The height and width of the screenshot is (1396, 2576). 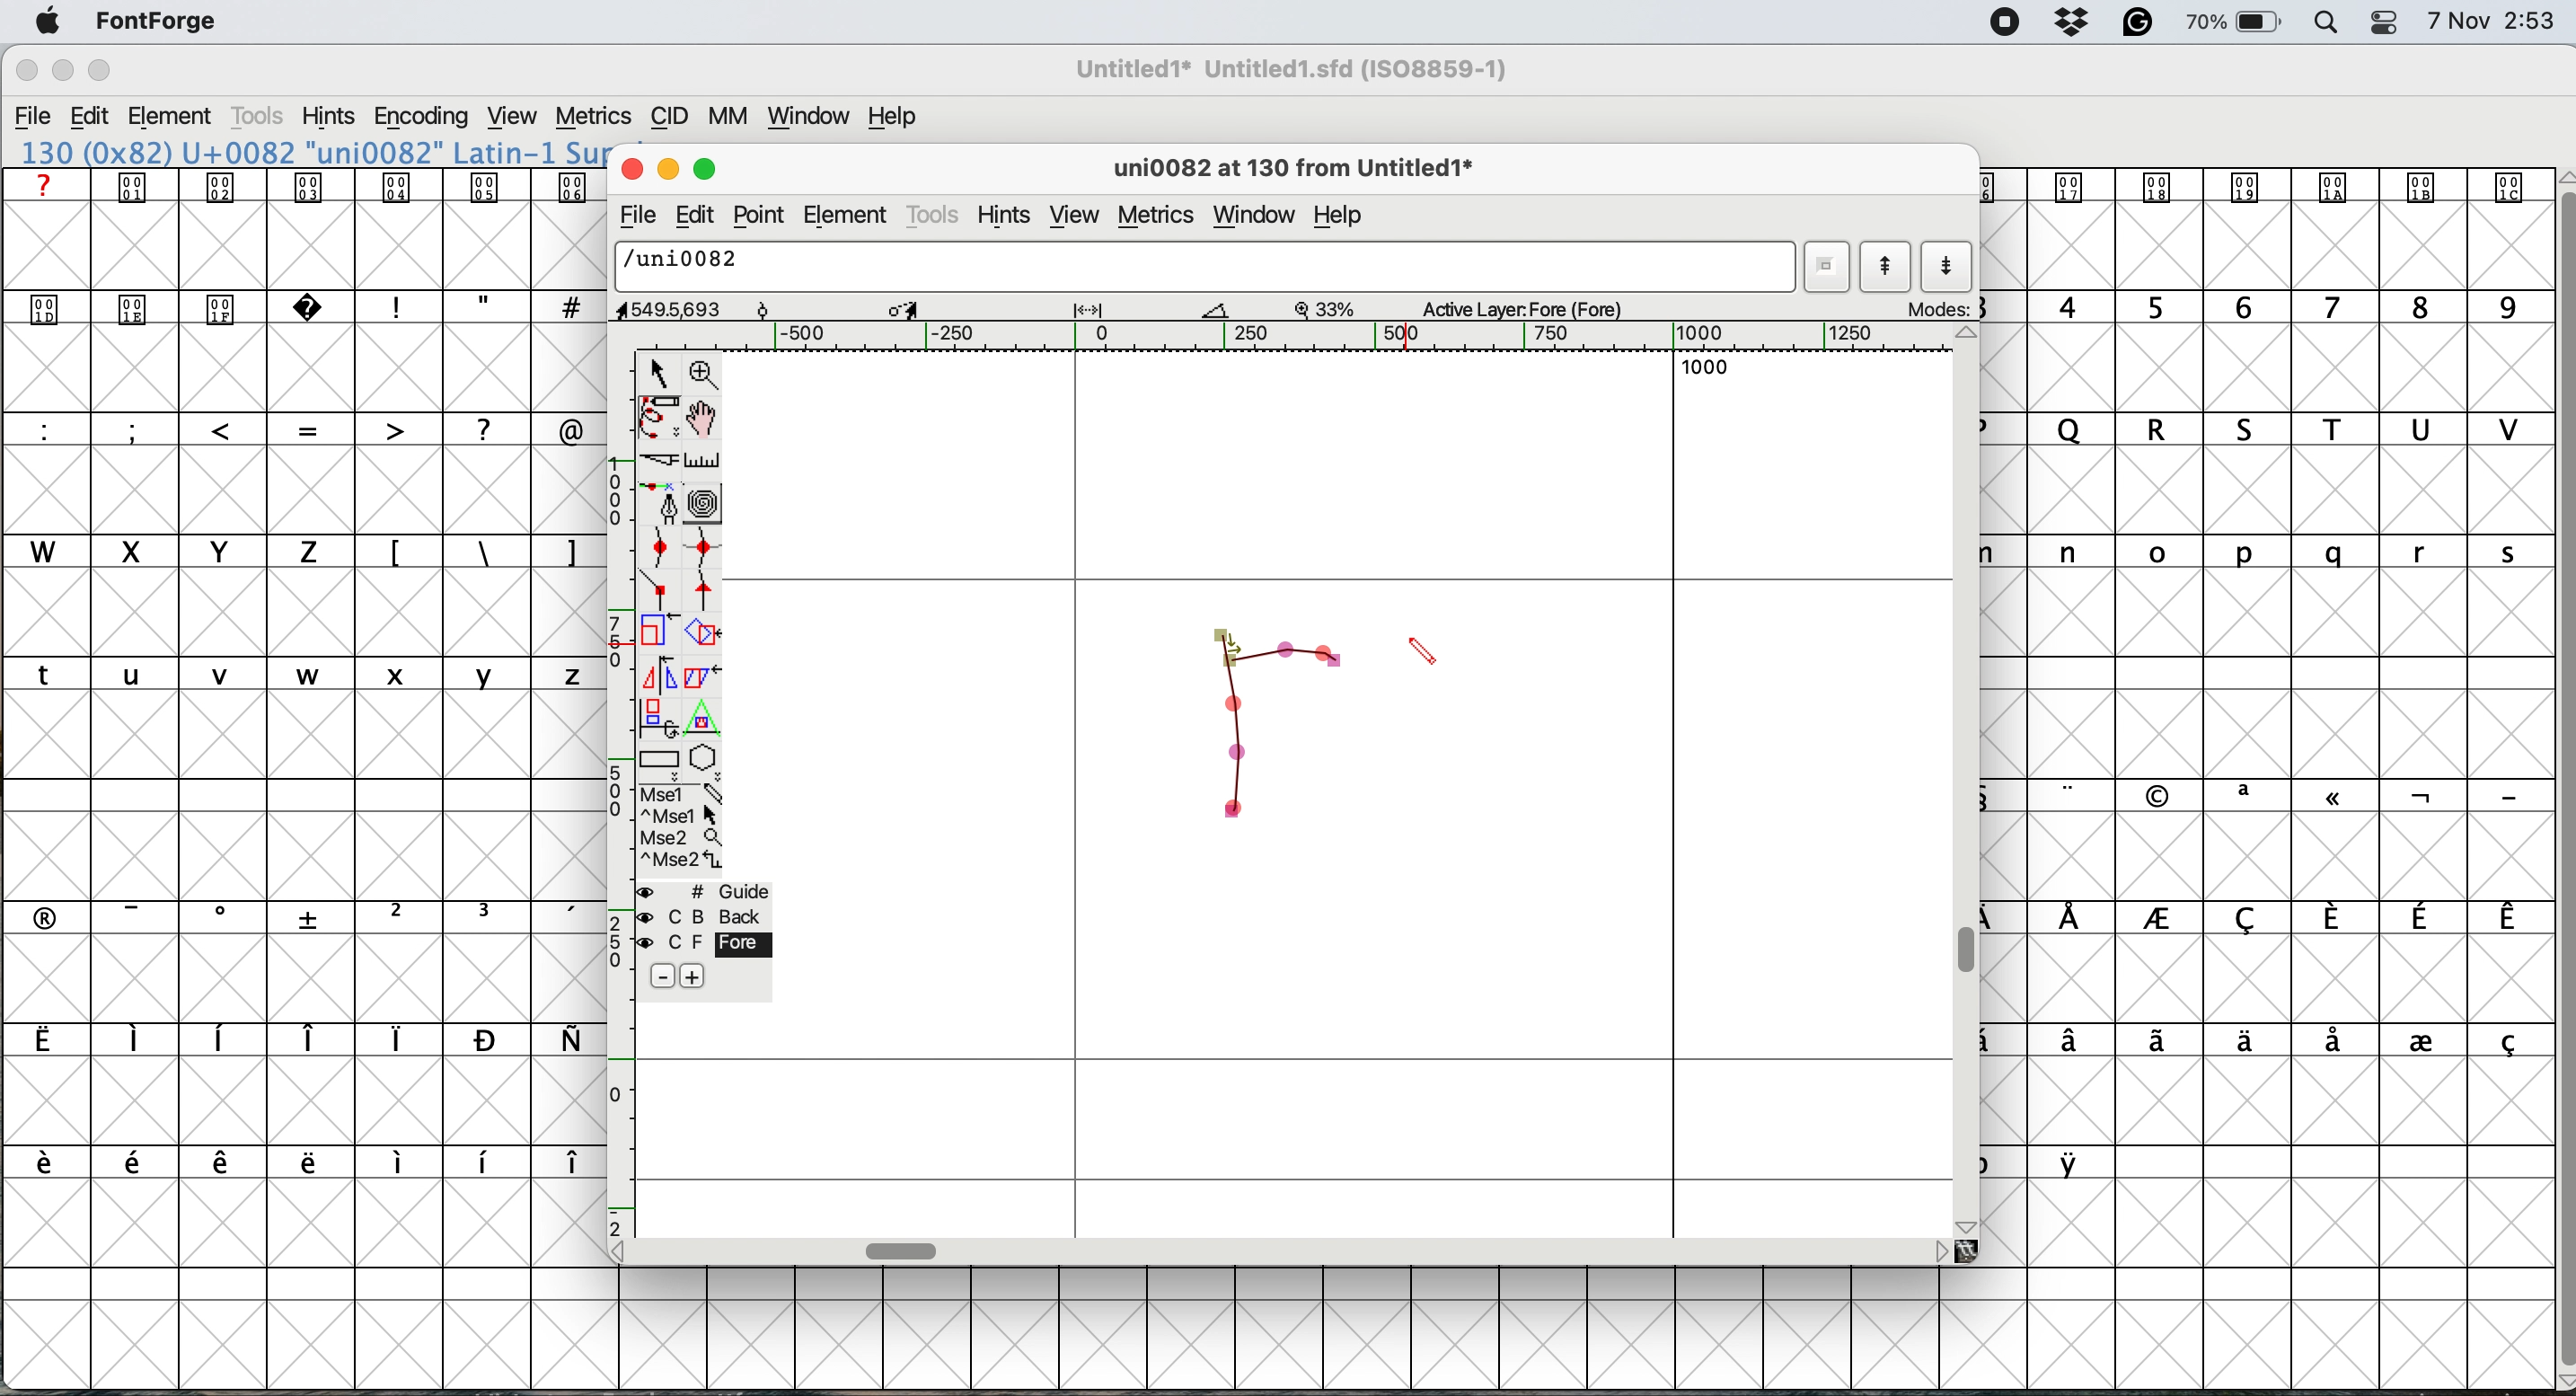 What do you see at coordinates (904, 1247) in the screenshot?
I see `horizontal scale` at bounding box center [904, 1247].